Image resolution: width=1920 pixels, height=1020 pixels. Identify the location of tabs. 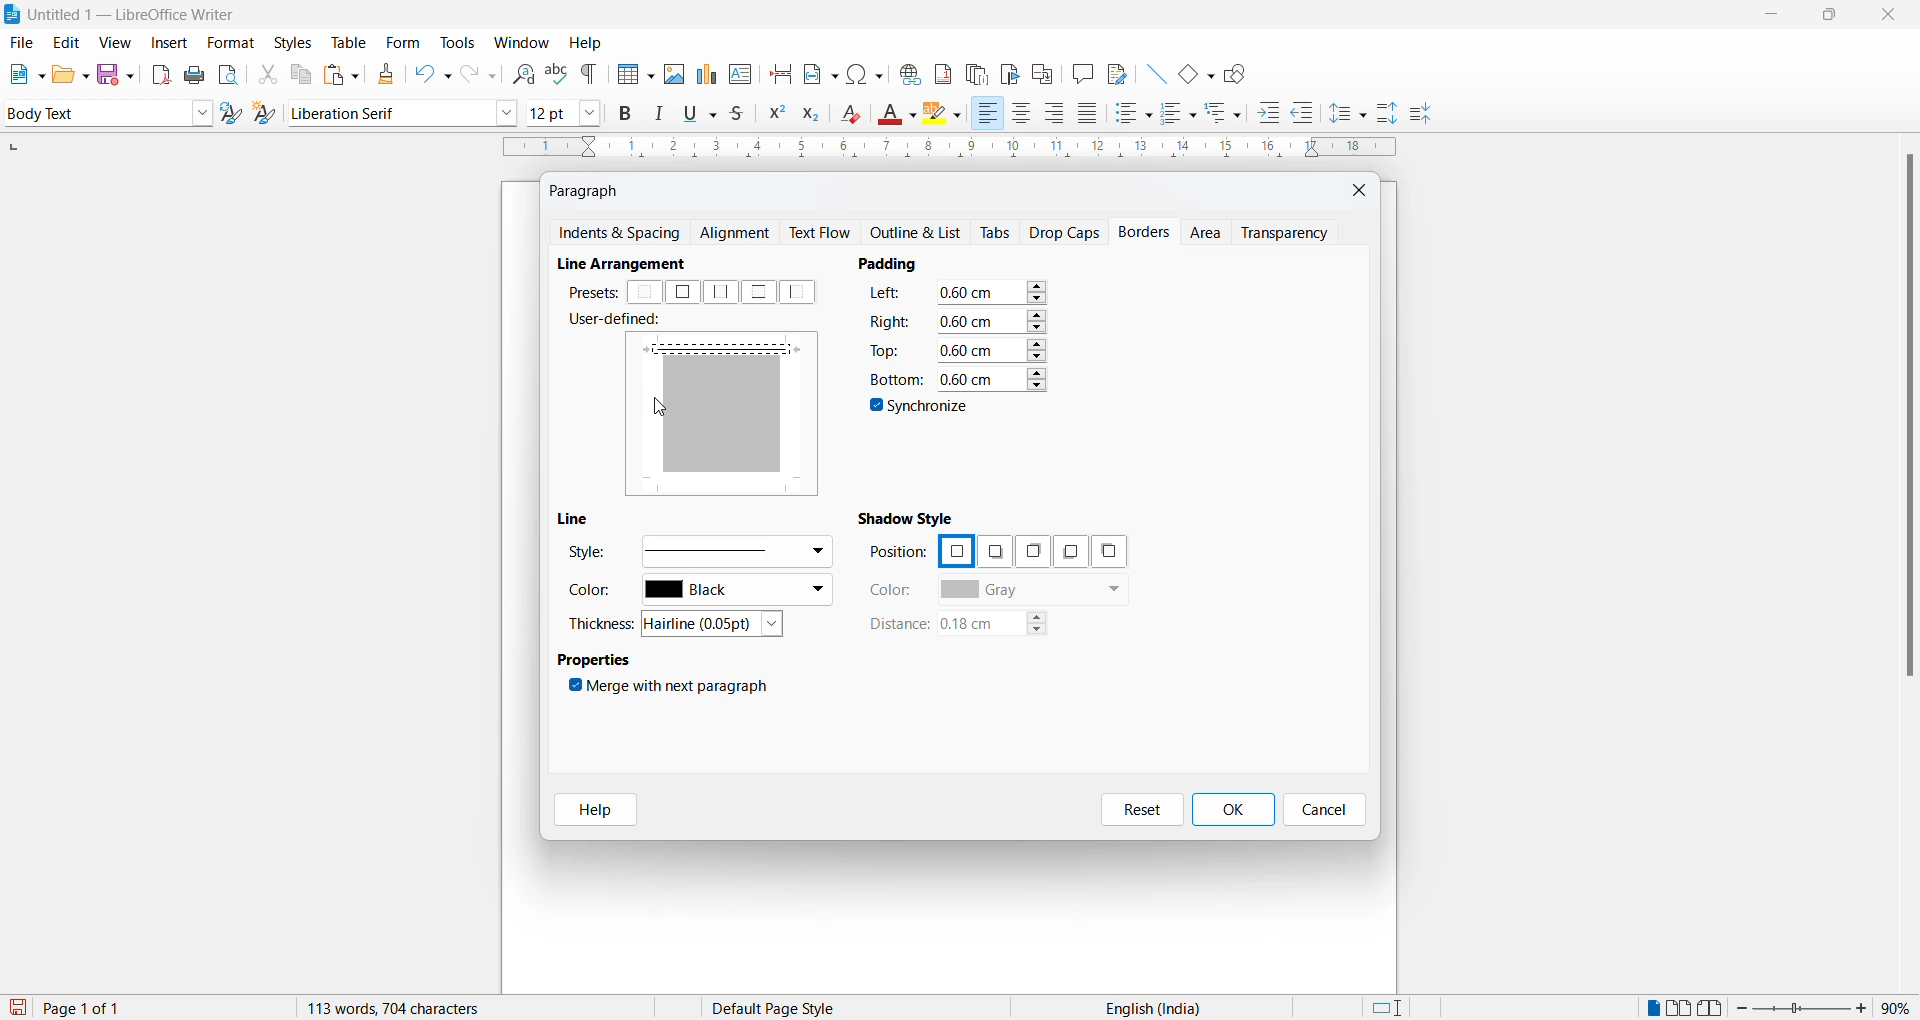
(997, 233).